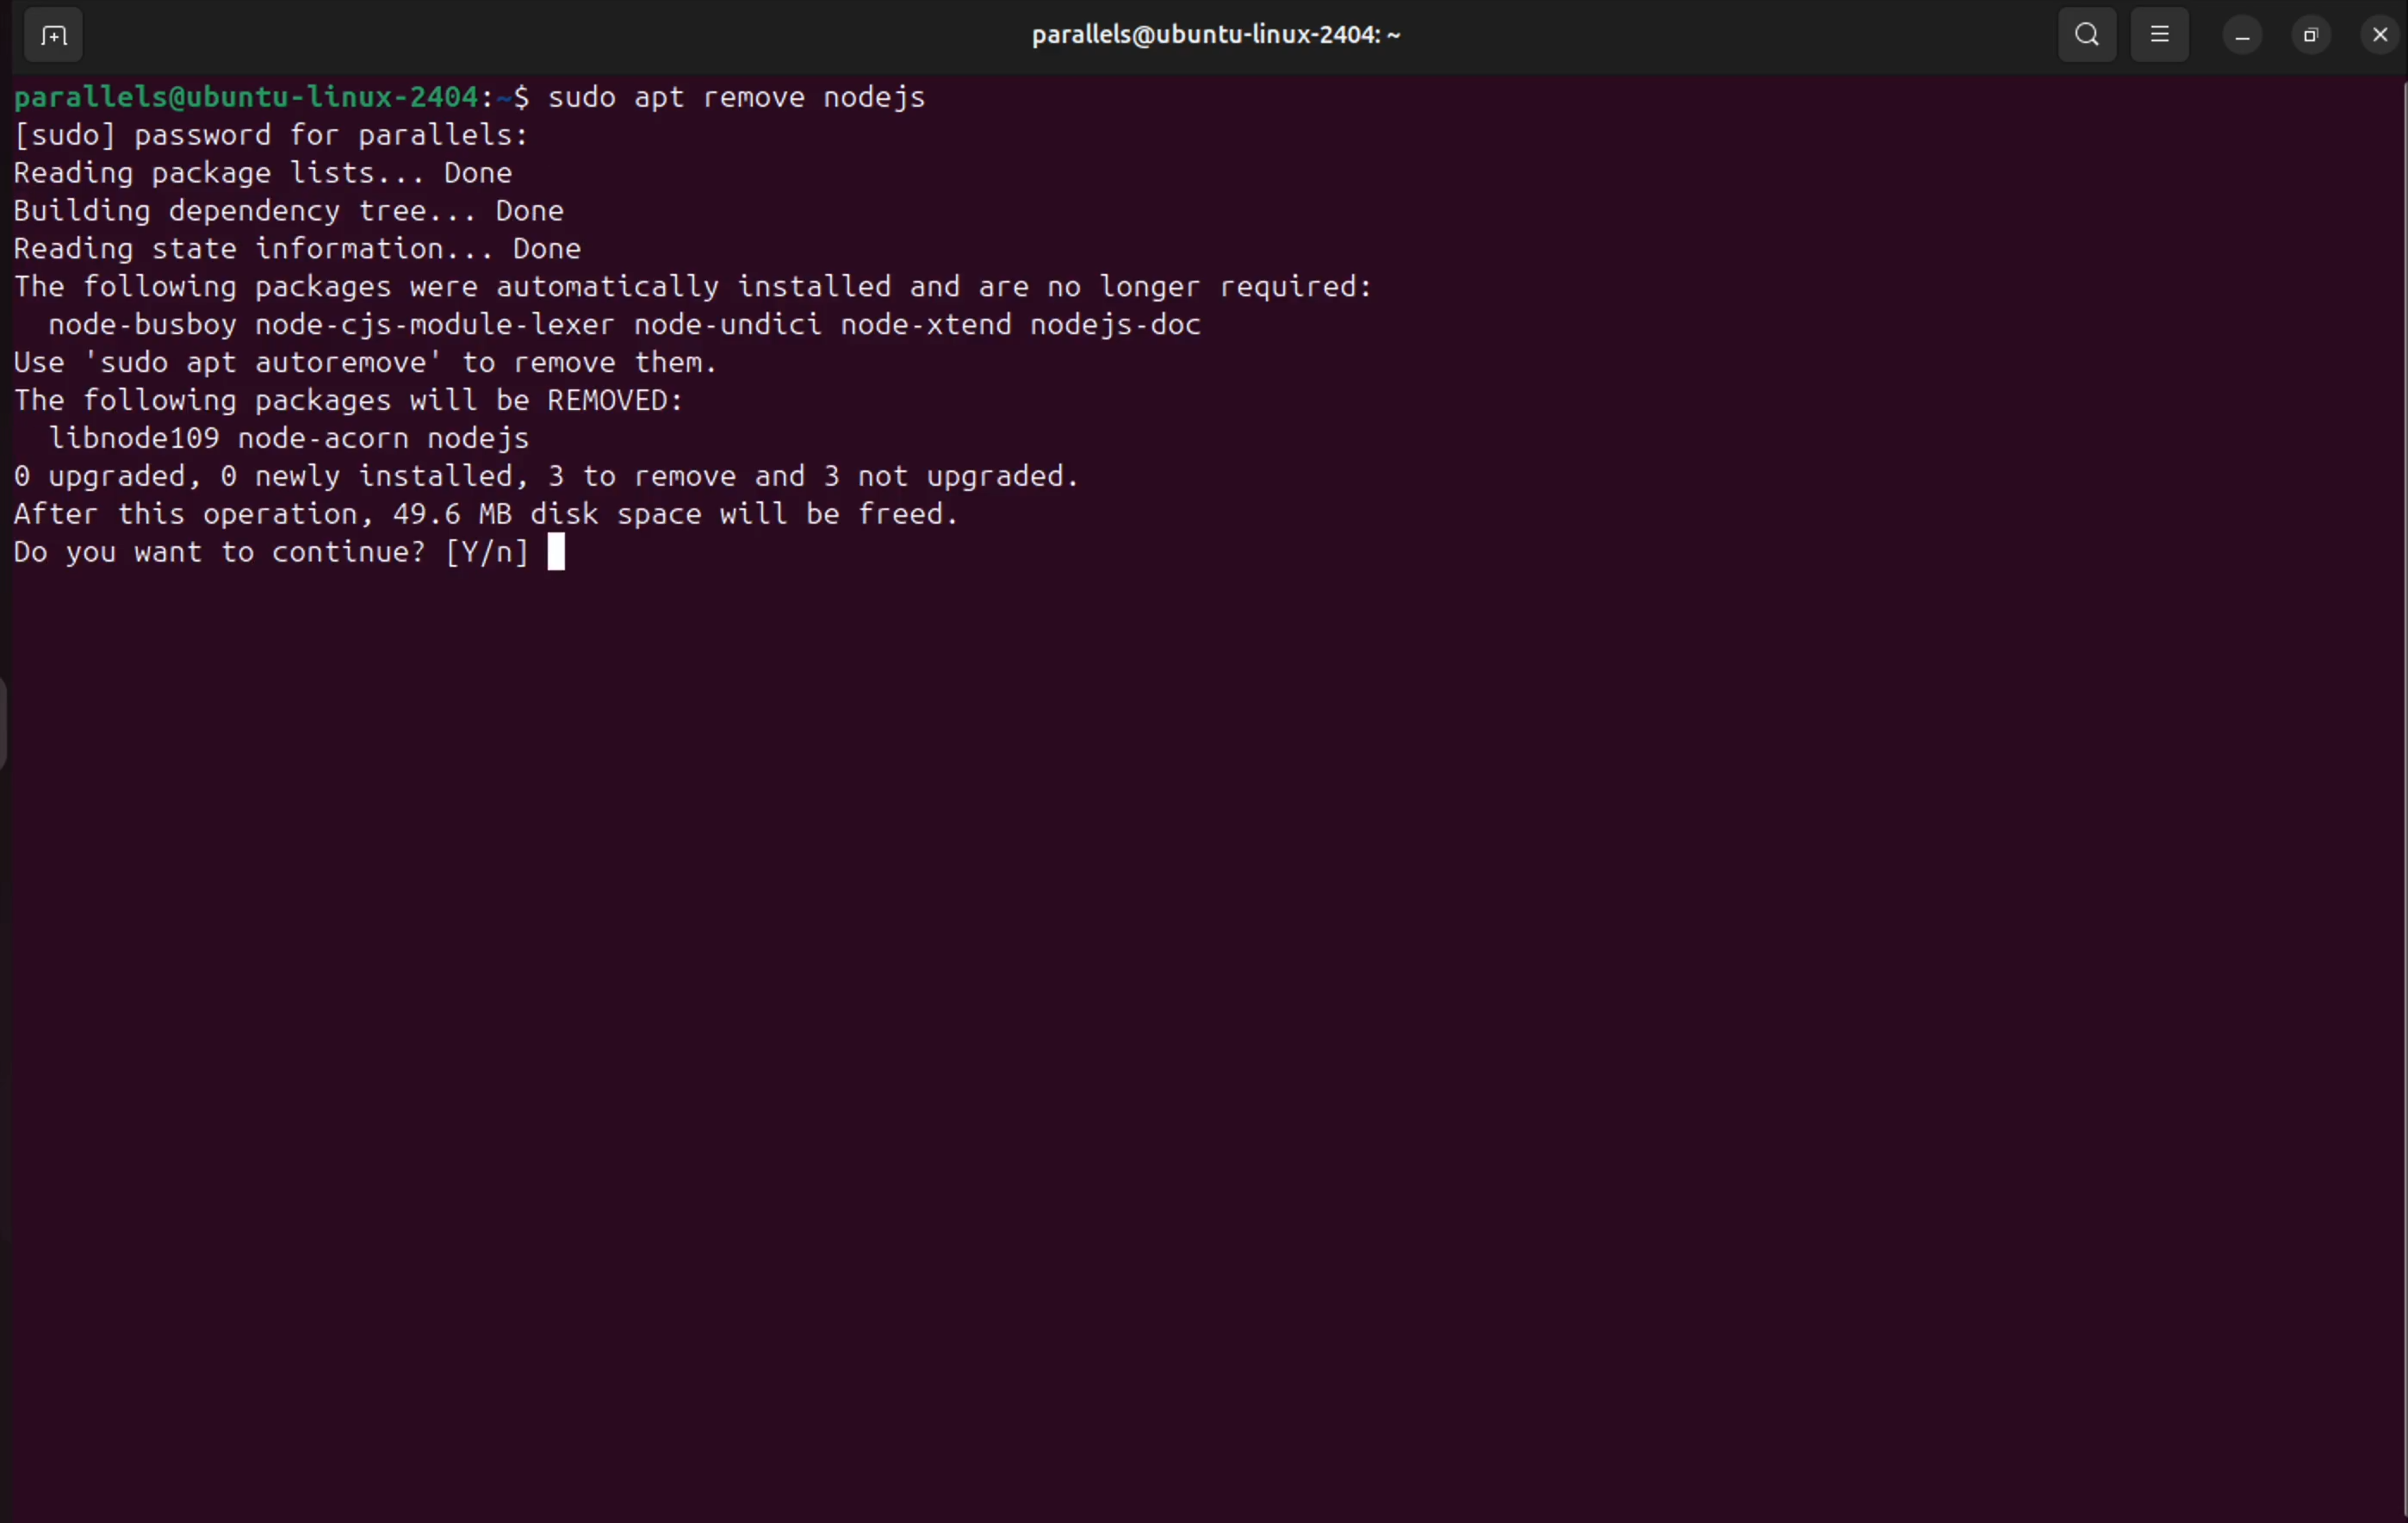 The image size is (2408, 1523). Describe the element at coordinates (2088, 35) in the screenshot. I see `search` at that location.